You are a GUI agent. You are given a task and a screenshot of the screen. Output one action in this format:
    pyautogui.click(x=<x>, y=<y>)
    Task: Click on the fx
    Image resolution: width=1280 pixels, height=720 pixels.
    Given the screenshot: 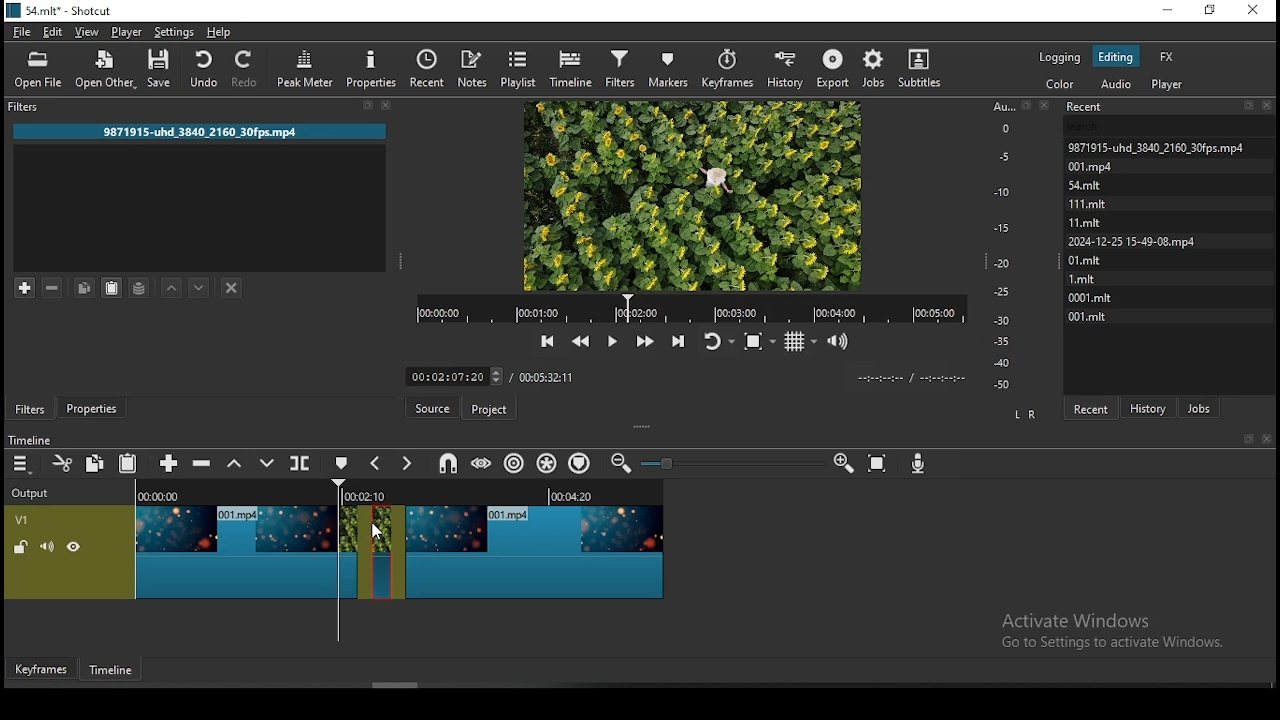 What is the action you would take?
    pyautogui.click(x=1166, y=59)
    